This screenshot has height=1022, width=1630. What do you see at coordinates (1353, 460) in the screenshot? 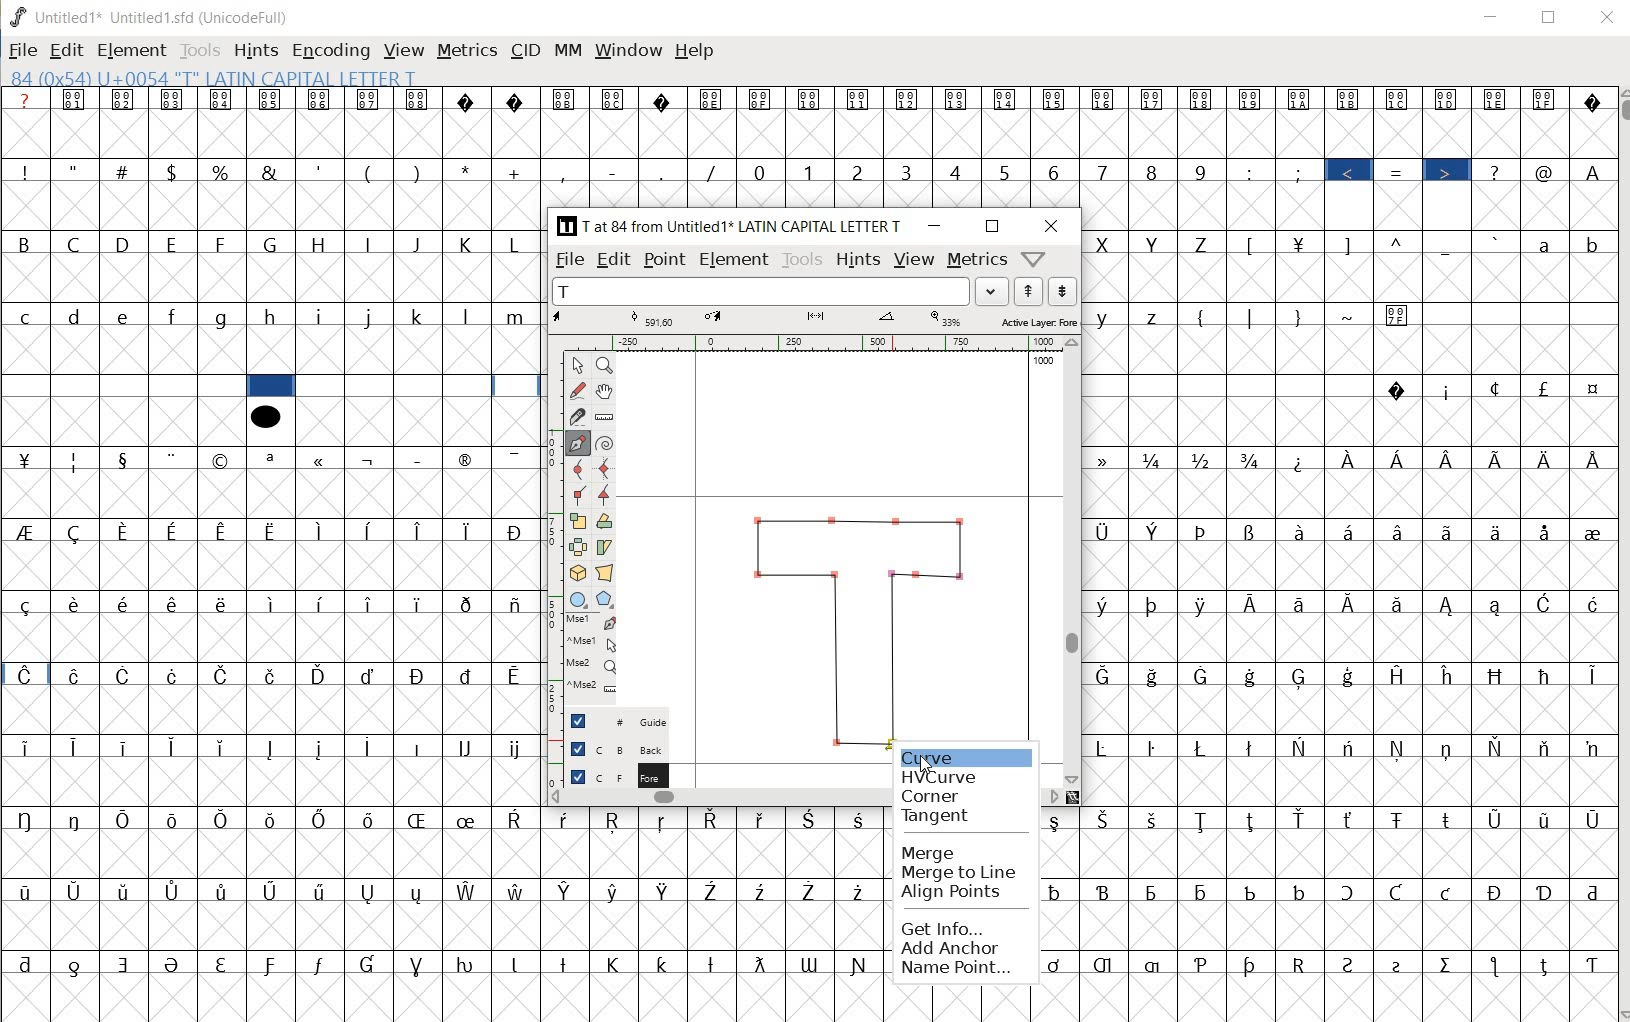
I see `Symbol` at bounding box center [1353, 460].